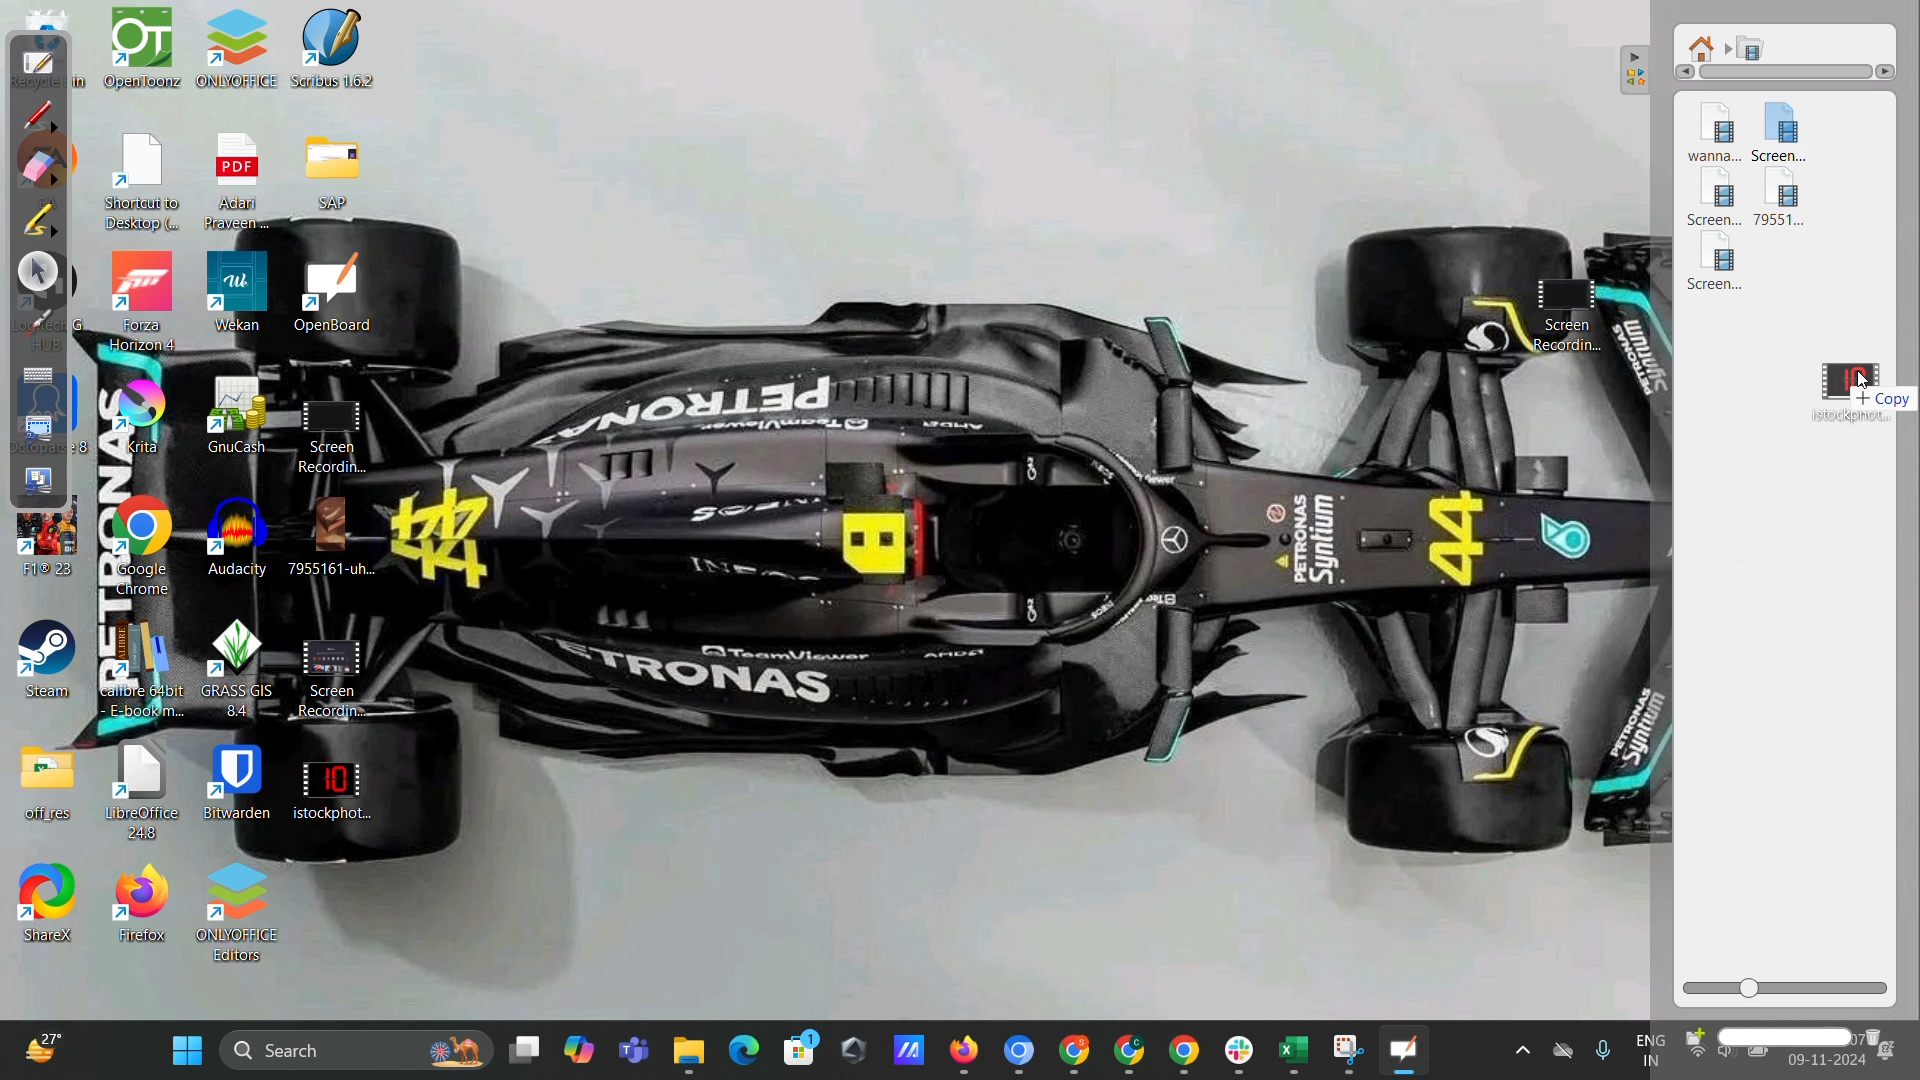 This screenshot has height=1080, width=1920. What do you see at coordinates (1409, 1051) in the screenshot?
I see `openboard` at bounding box center [1409, 1051].